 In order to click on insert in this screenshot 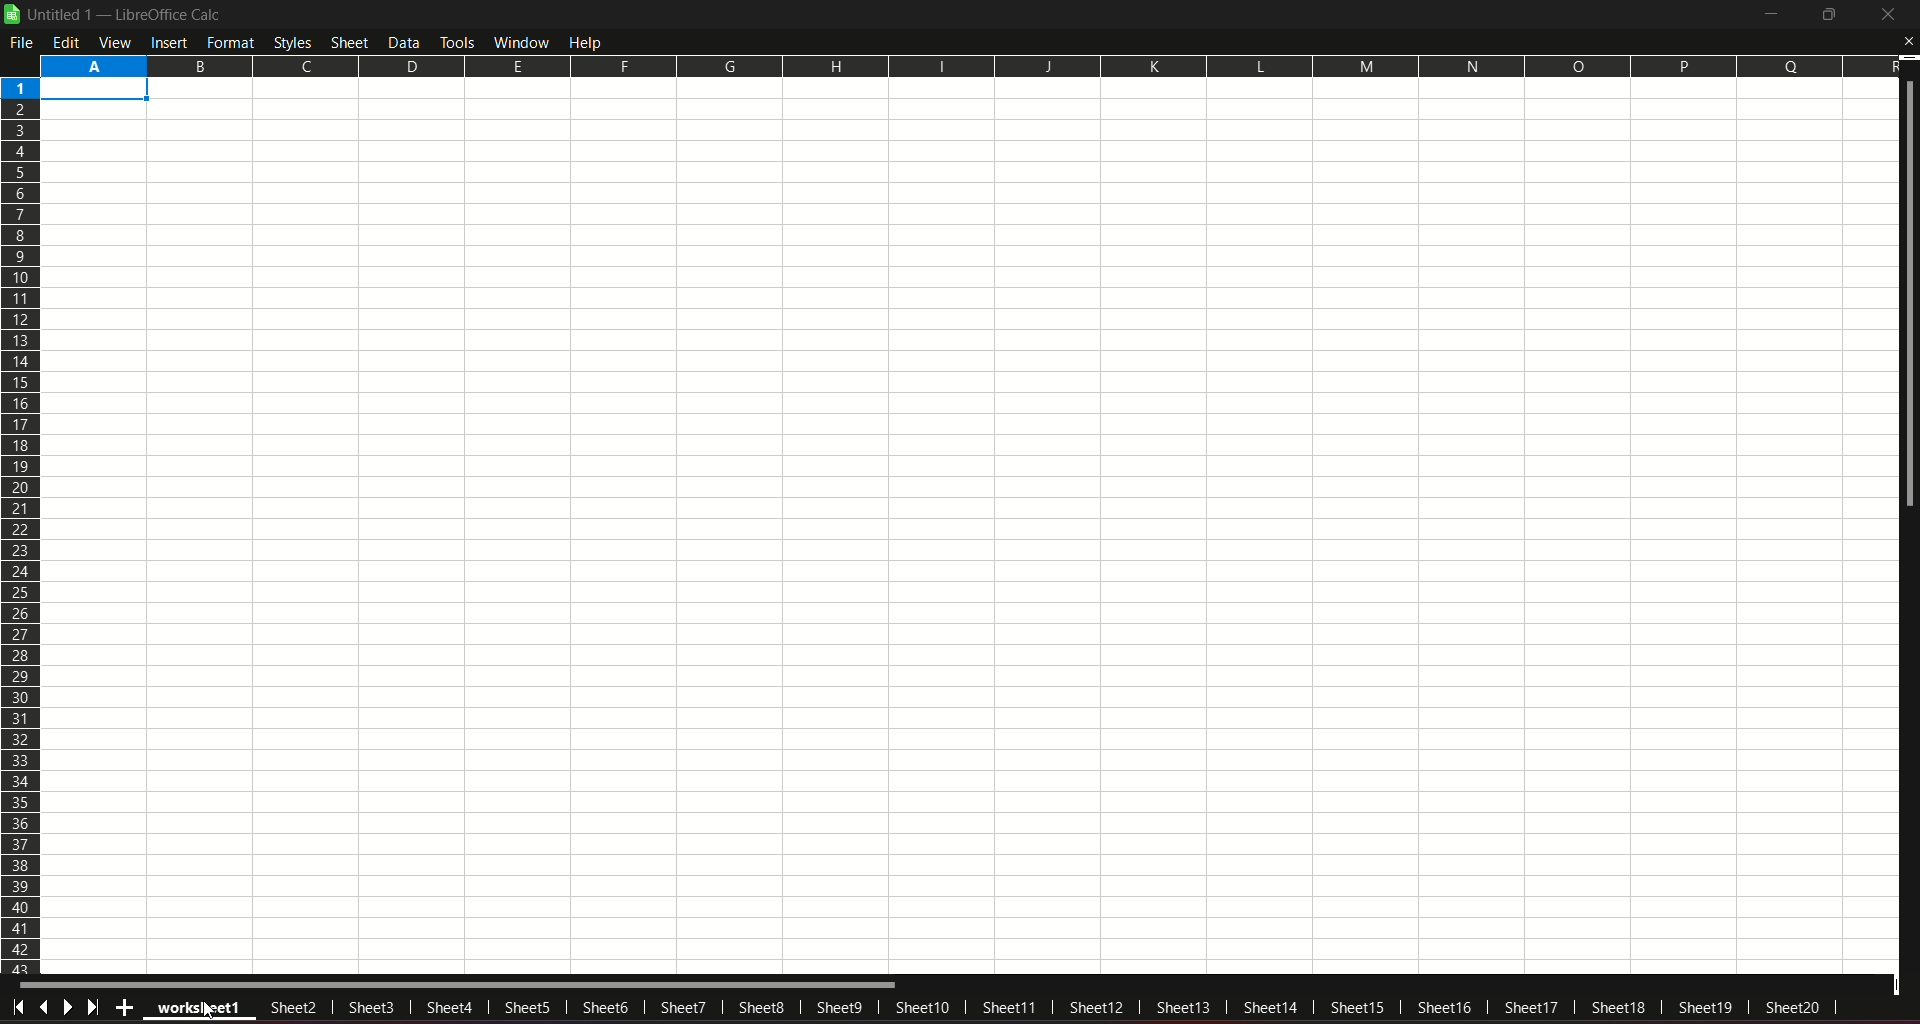, I will do `click(168, 42)`.